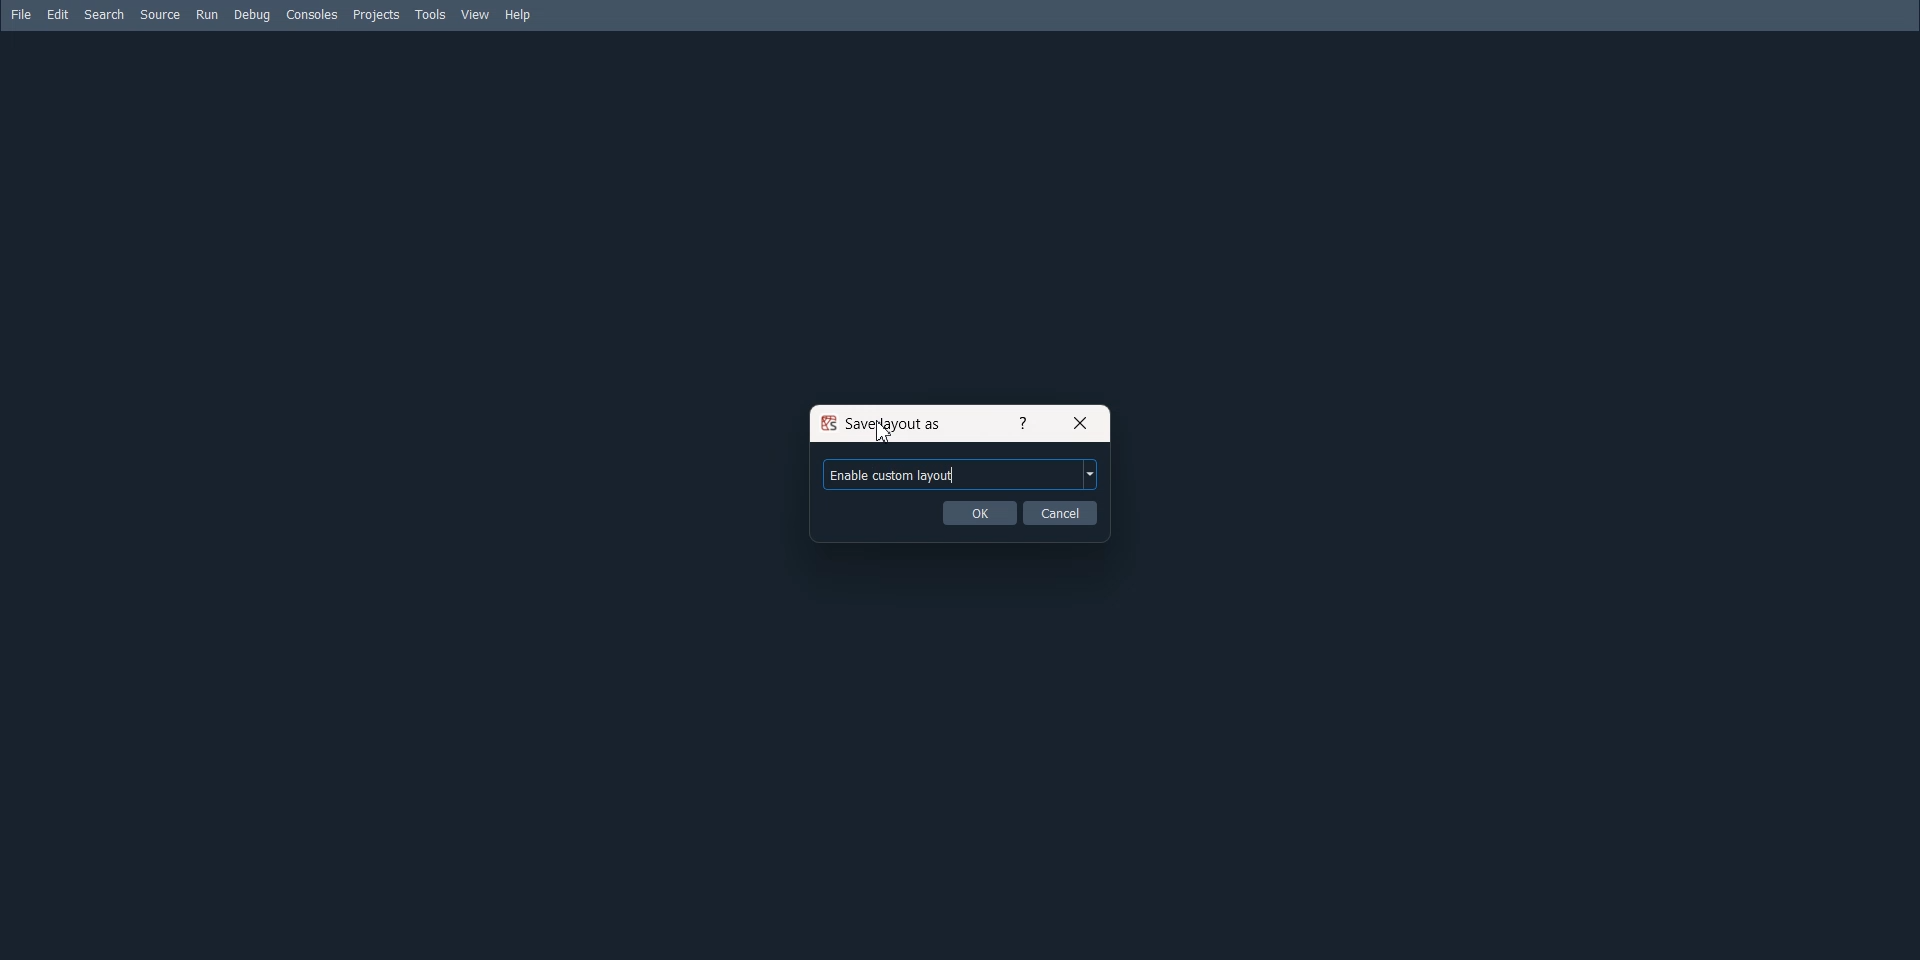  What do you see at coordinates (979, 512) in the screenshot?
I see `OK` at bounding box center [979, 512].